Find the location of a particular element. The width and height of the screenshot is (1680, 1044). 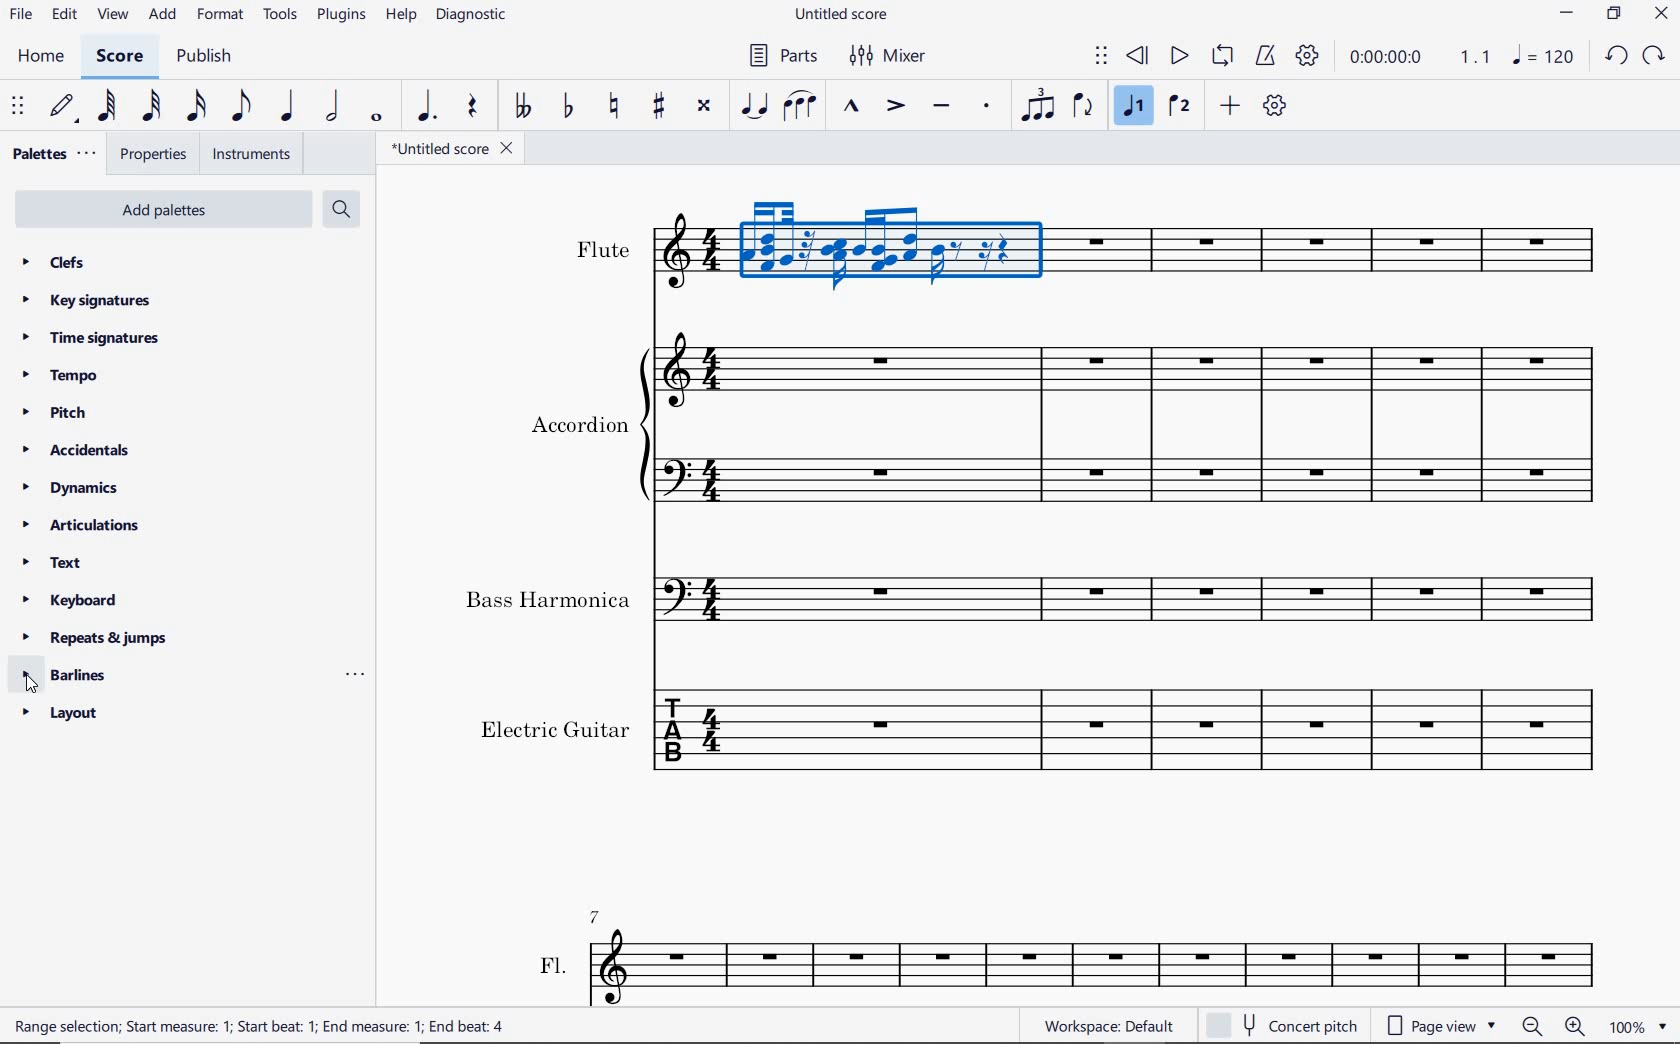

tools is located at coordinates (280, 16).